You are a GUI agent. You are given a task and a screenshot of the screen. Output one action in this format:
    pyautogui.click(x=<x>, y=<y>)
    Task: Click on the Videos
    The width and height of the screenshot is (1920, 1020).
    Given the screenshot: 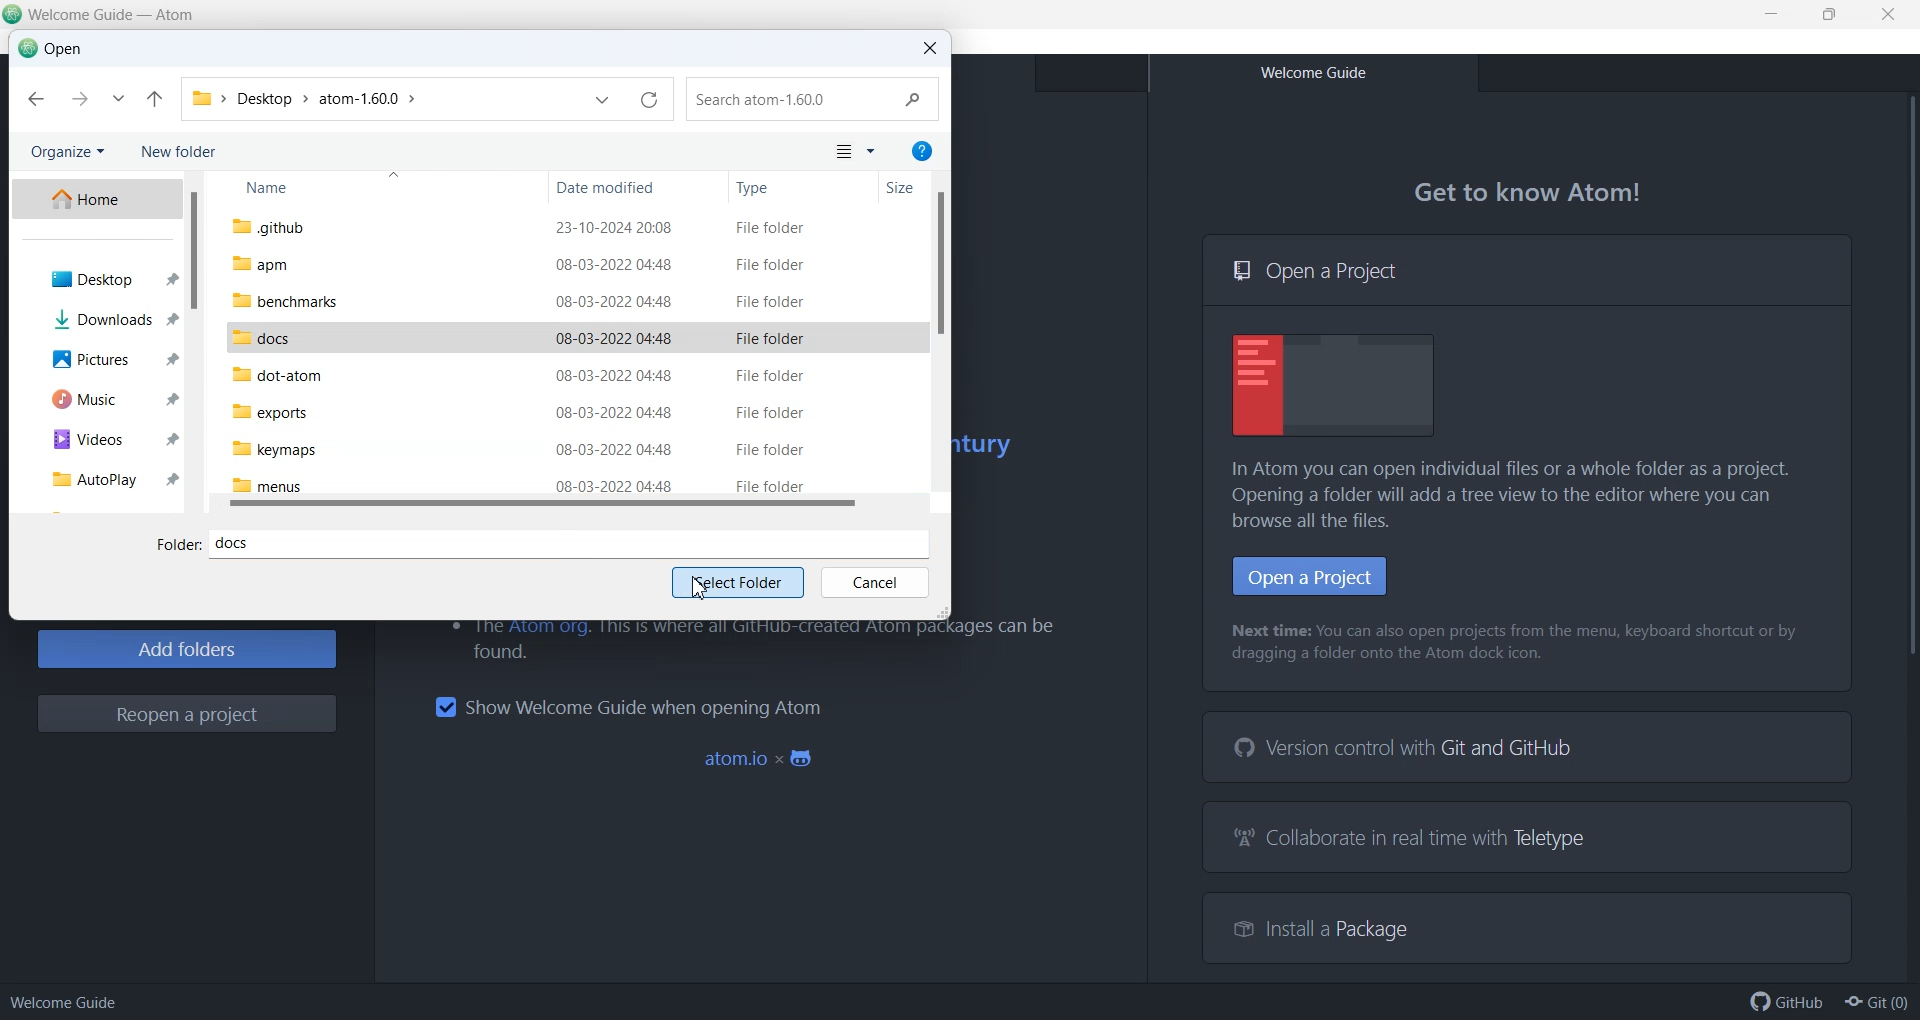 What is the action you would take?
    pyautogui.click(x=96, y=436)
    